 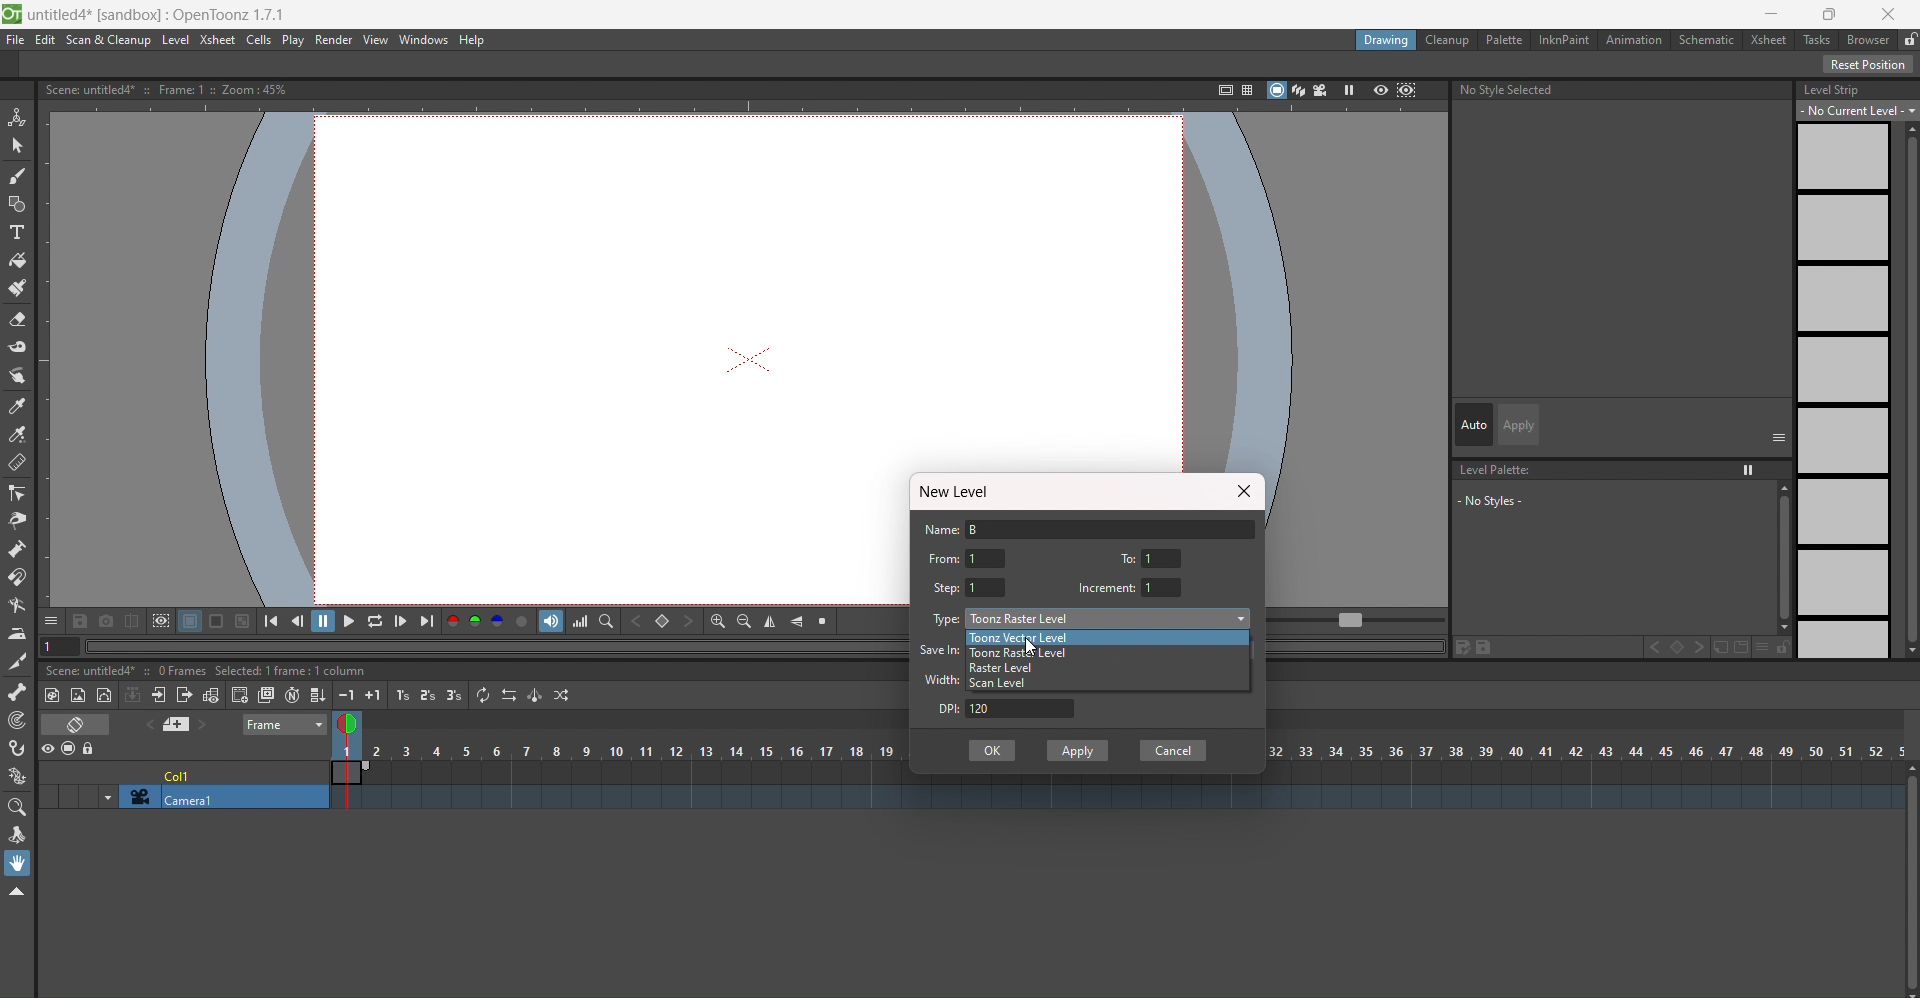 What do you see at coordinates (768, 622) in the screenshot?
I see `` at bounding box center [768, 622].